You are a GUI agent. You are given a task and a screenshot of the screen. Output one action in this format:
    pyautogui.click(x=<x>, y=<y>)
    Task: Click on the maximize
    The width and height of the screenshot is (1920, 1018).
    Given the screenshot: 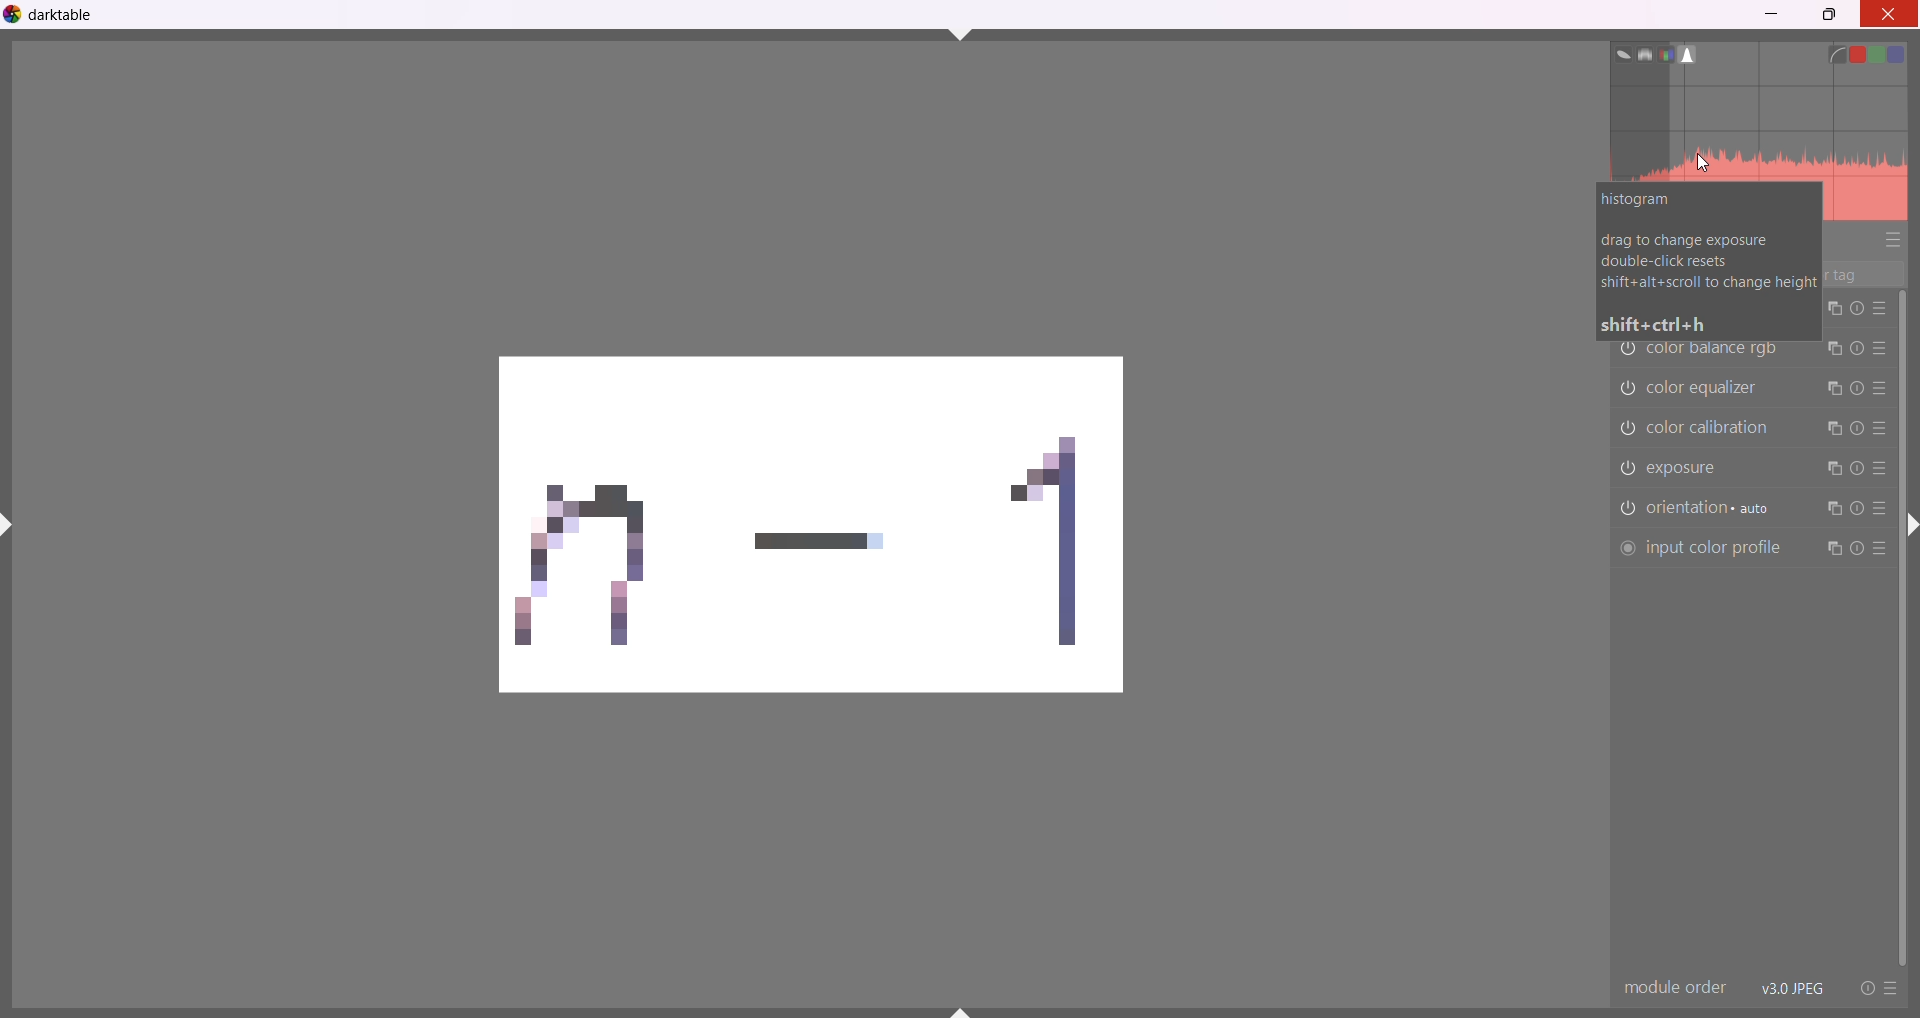 What is the action you would take?
    pyautogui.click(x=1831, y=17)
    